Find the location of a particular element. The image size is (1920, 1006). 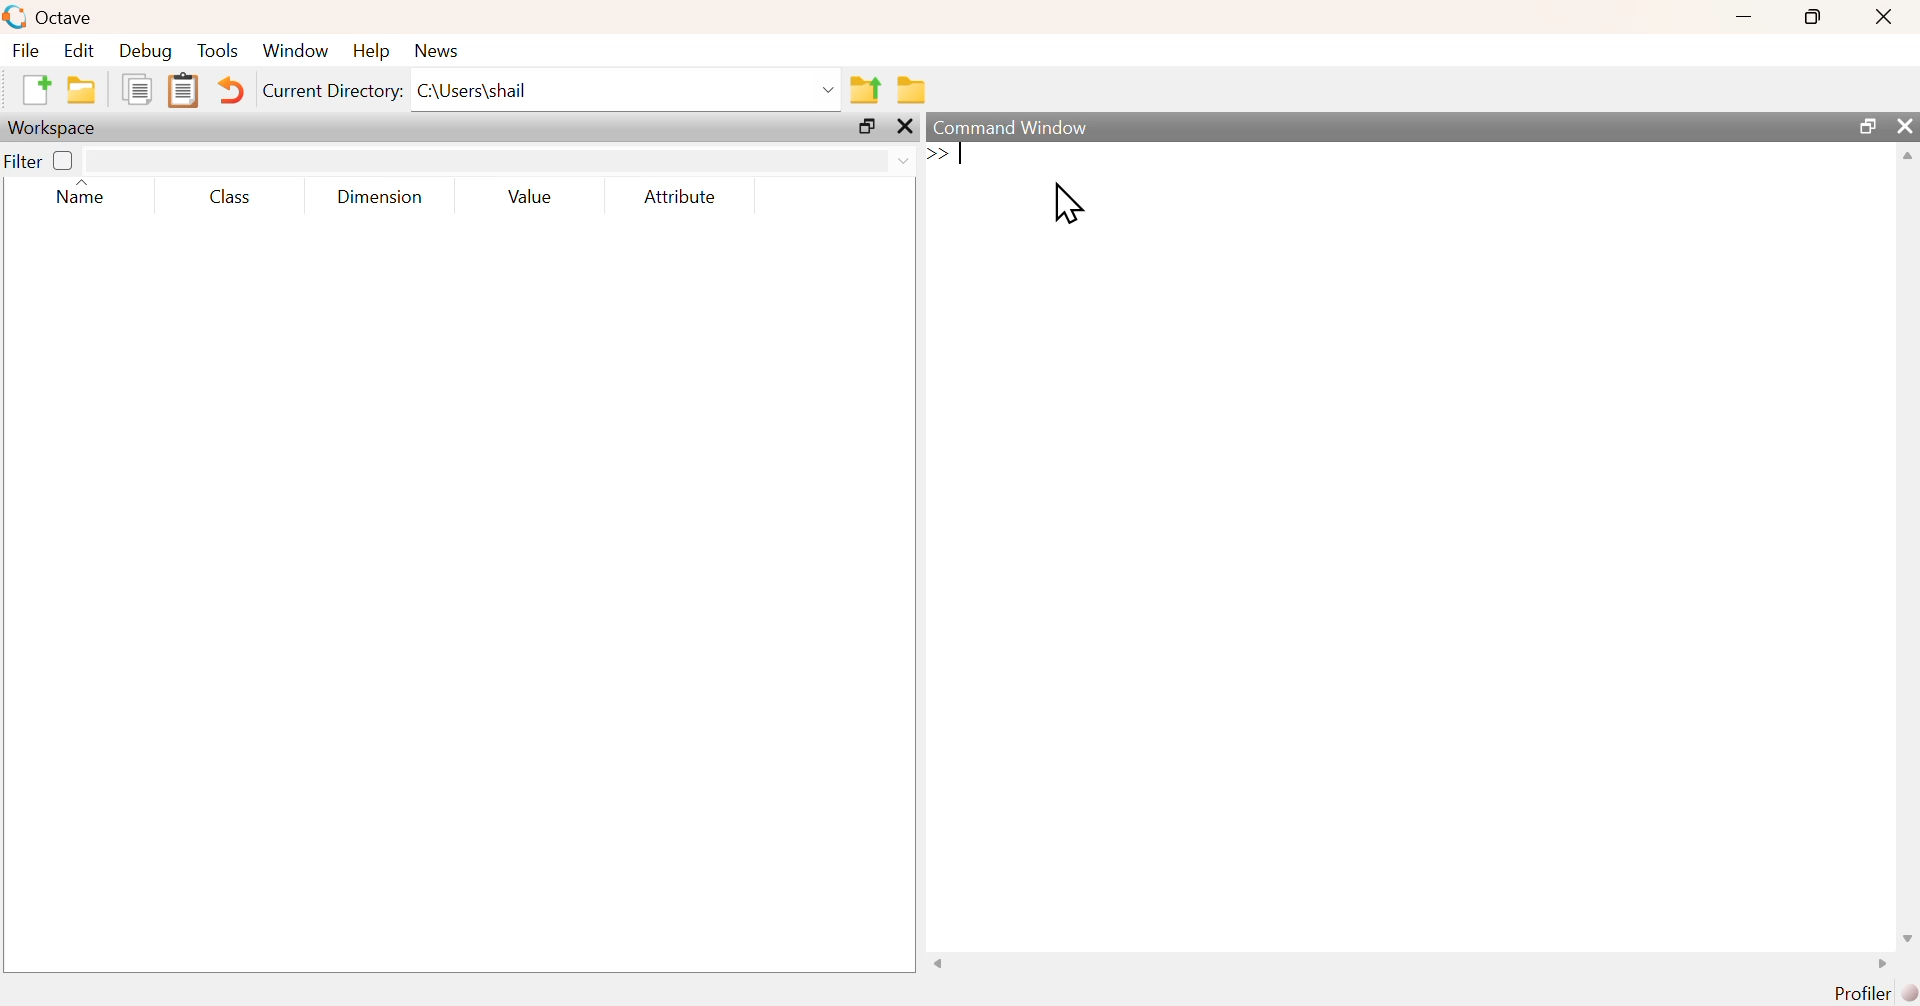

Filter is located at coordinates (42, 160).